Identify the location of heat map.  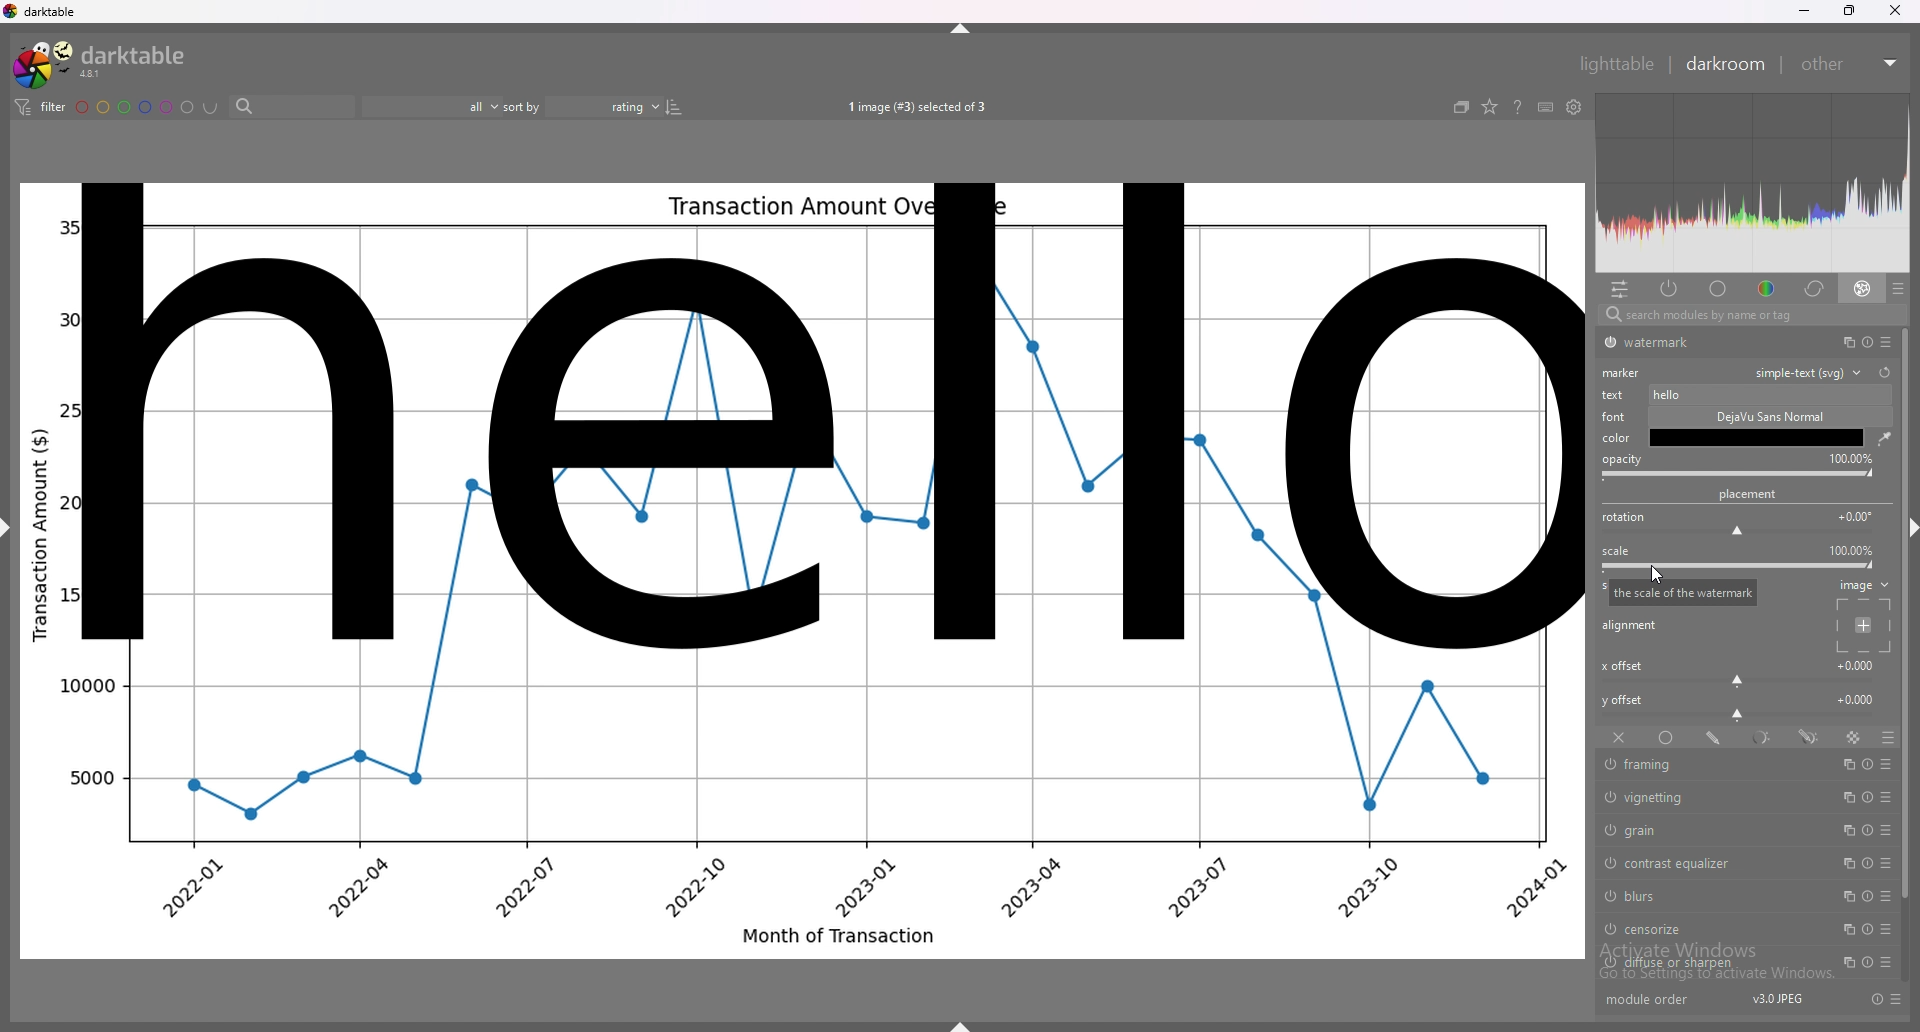
(1752, 183).